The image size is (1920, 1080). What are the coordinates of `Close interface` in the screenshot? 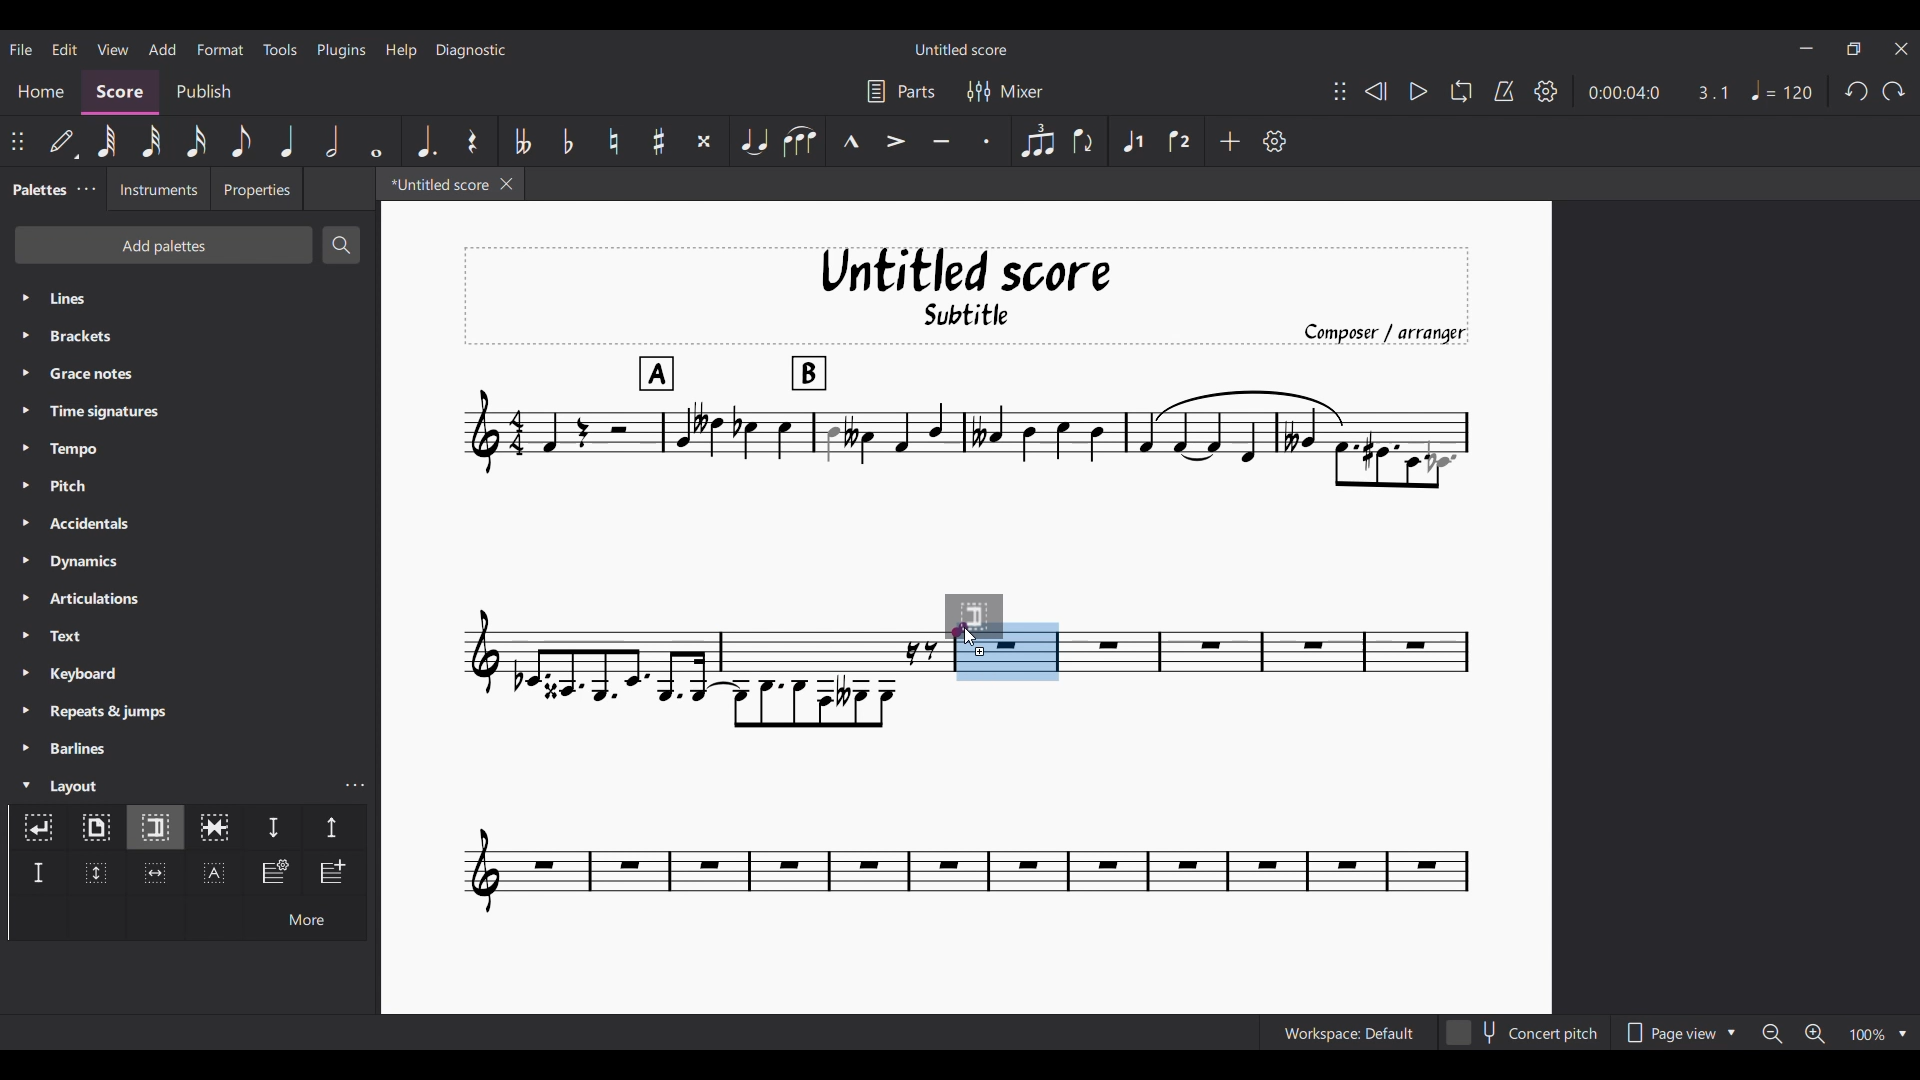 It's located at (1902, 49).